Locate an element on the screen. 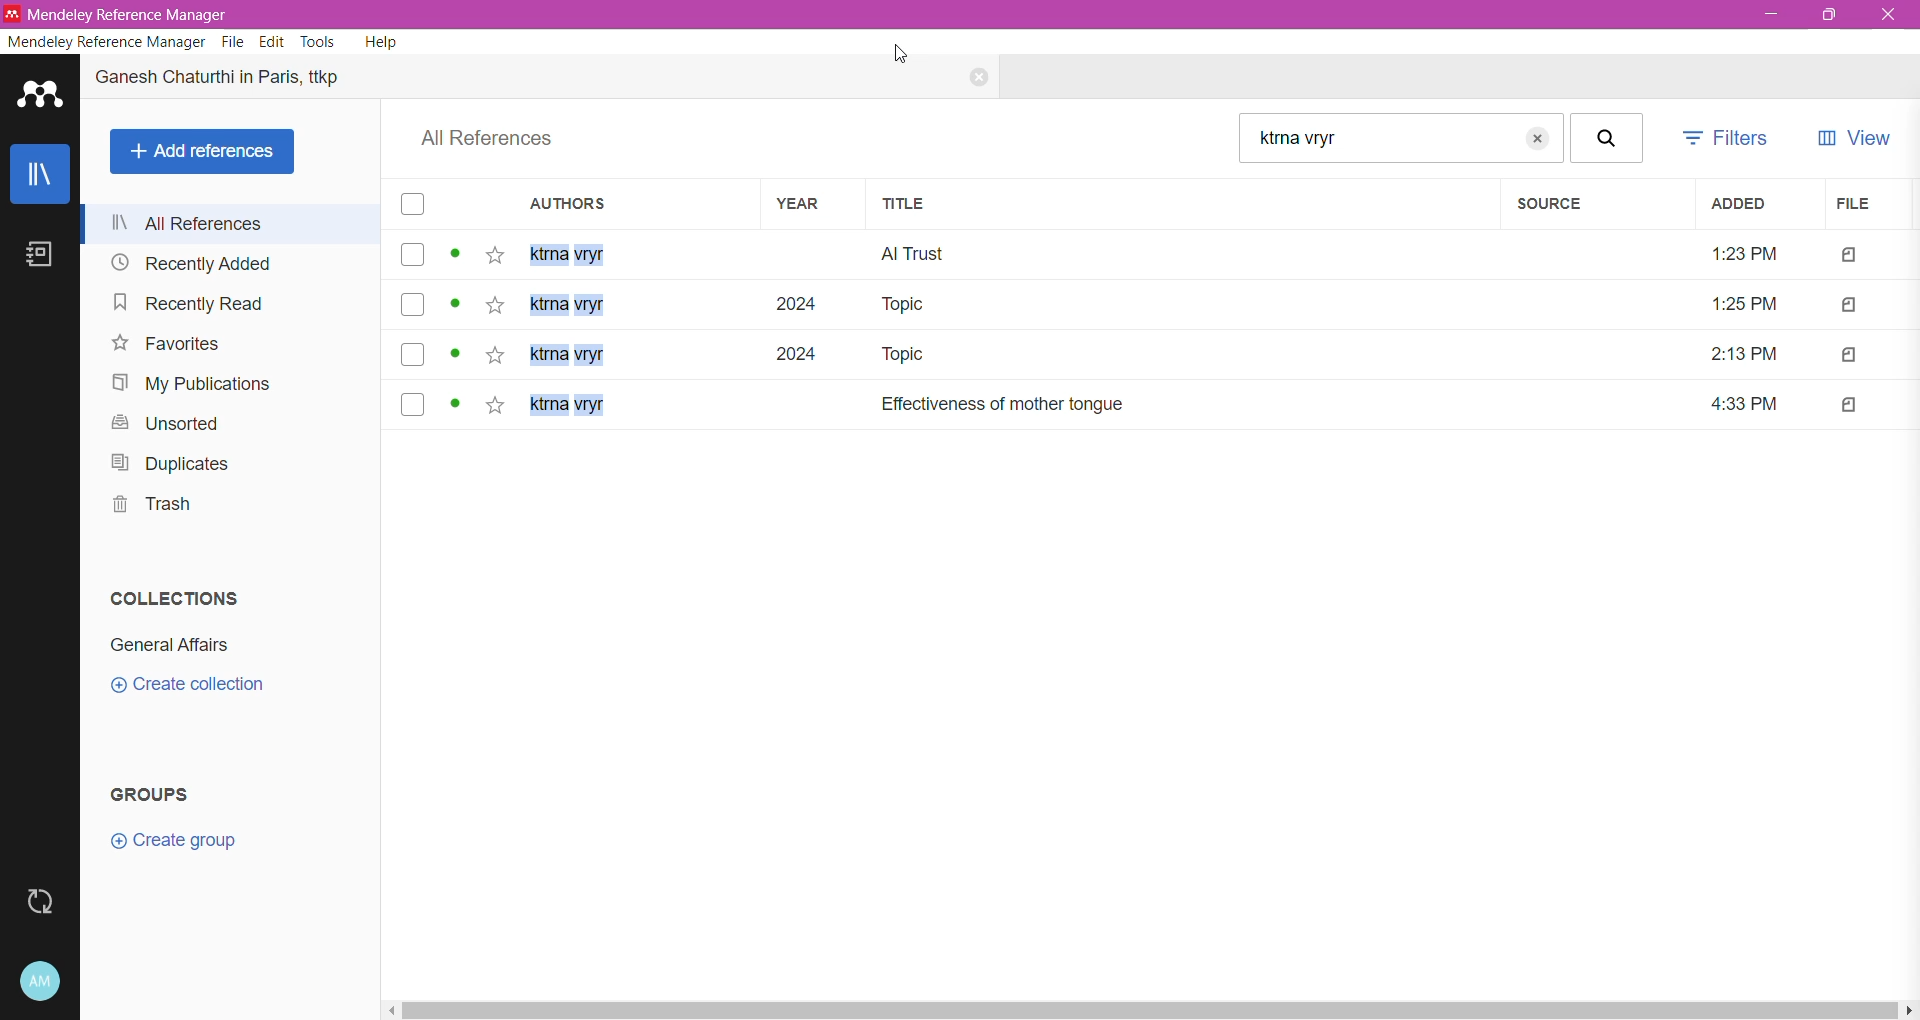  file type is located at coordinates (1846, 305).